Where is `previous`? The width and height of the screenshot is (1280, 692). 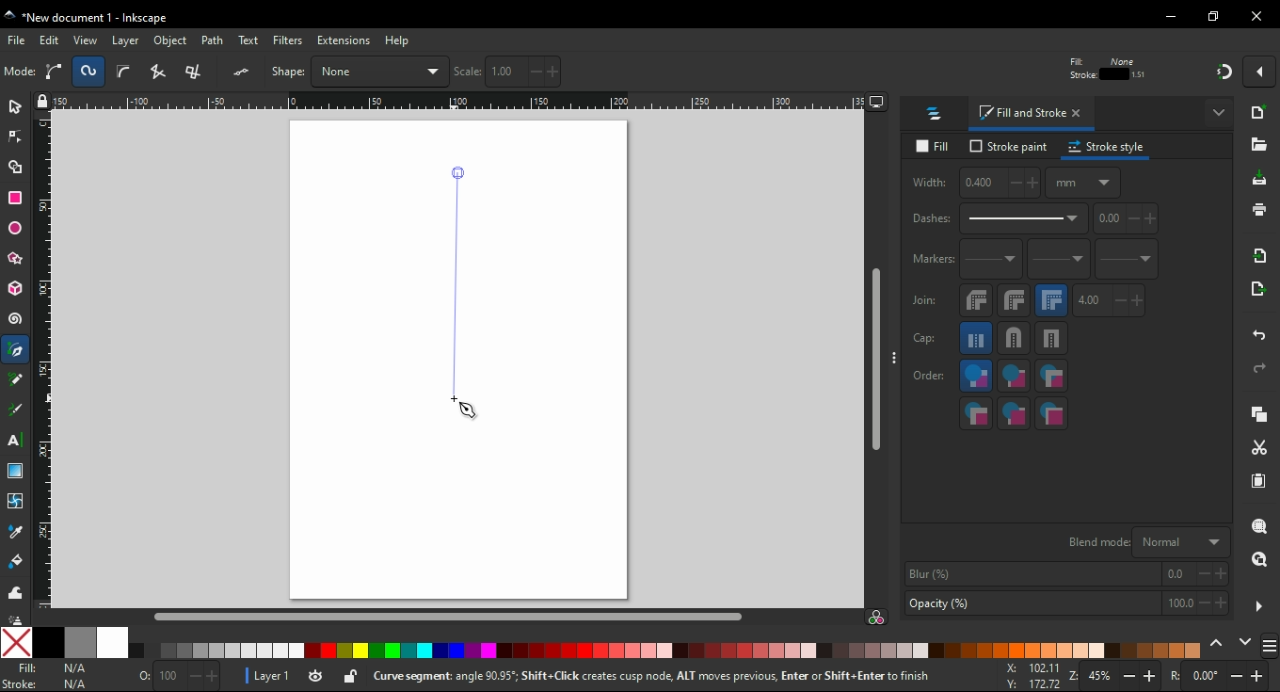
previous is located at coordinates (1219, 644).